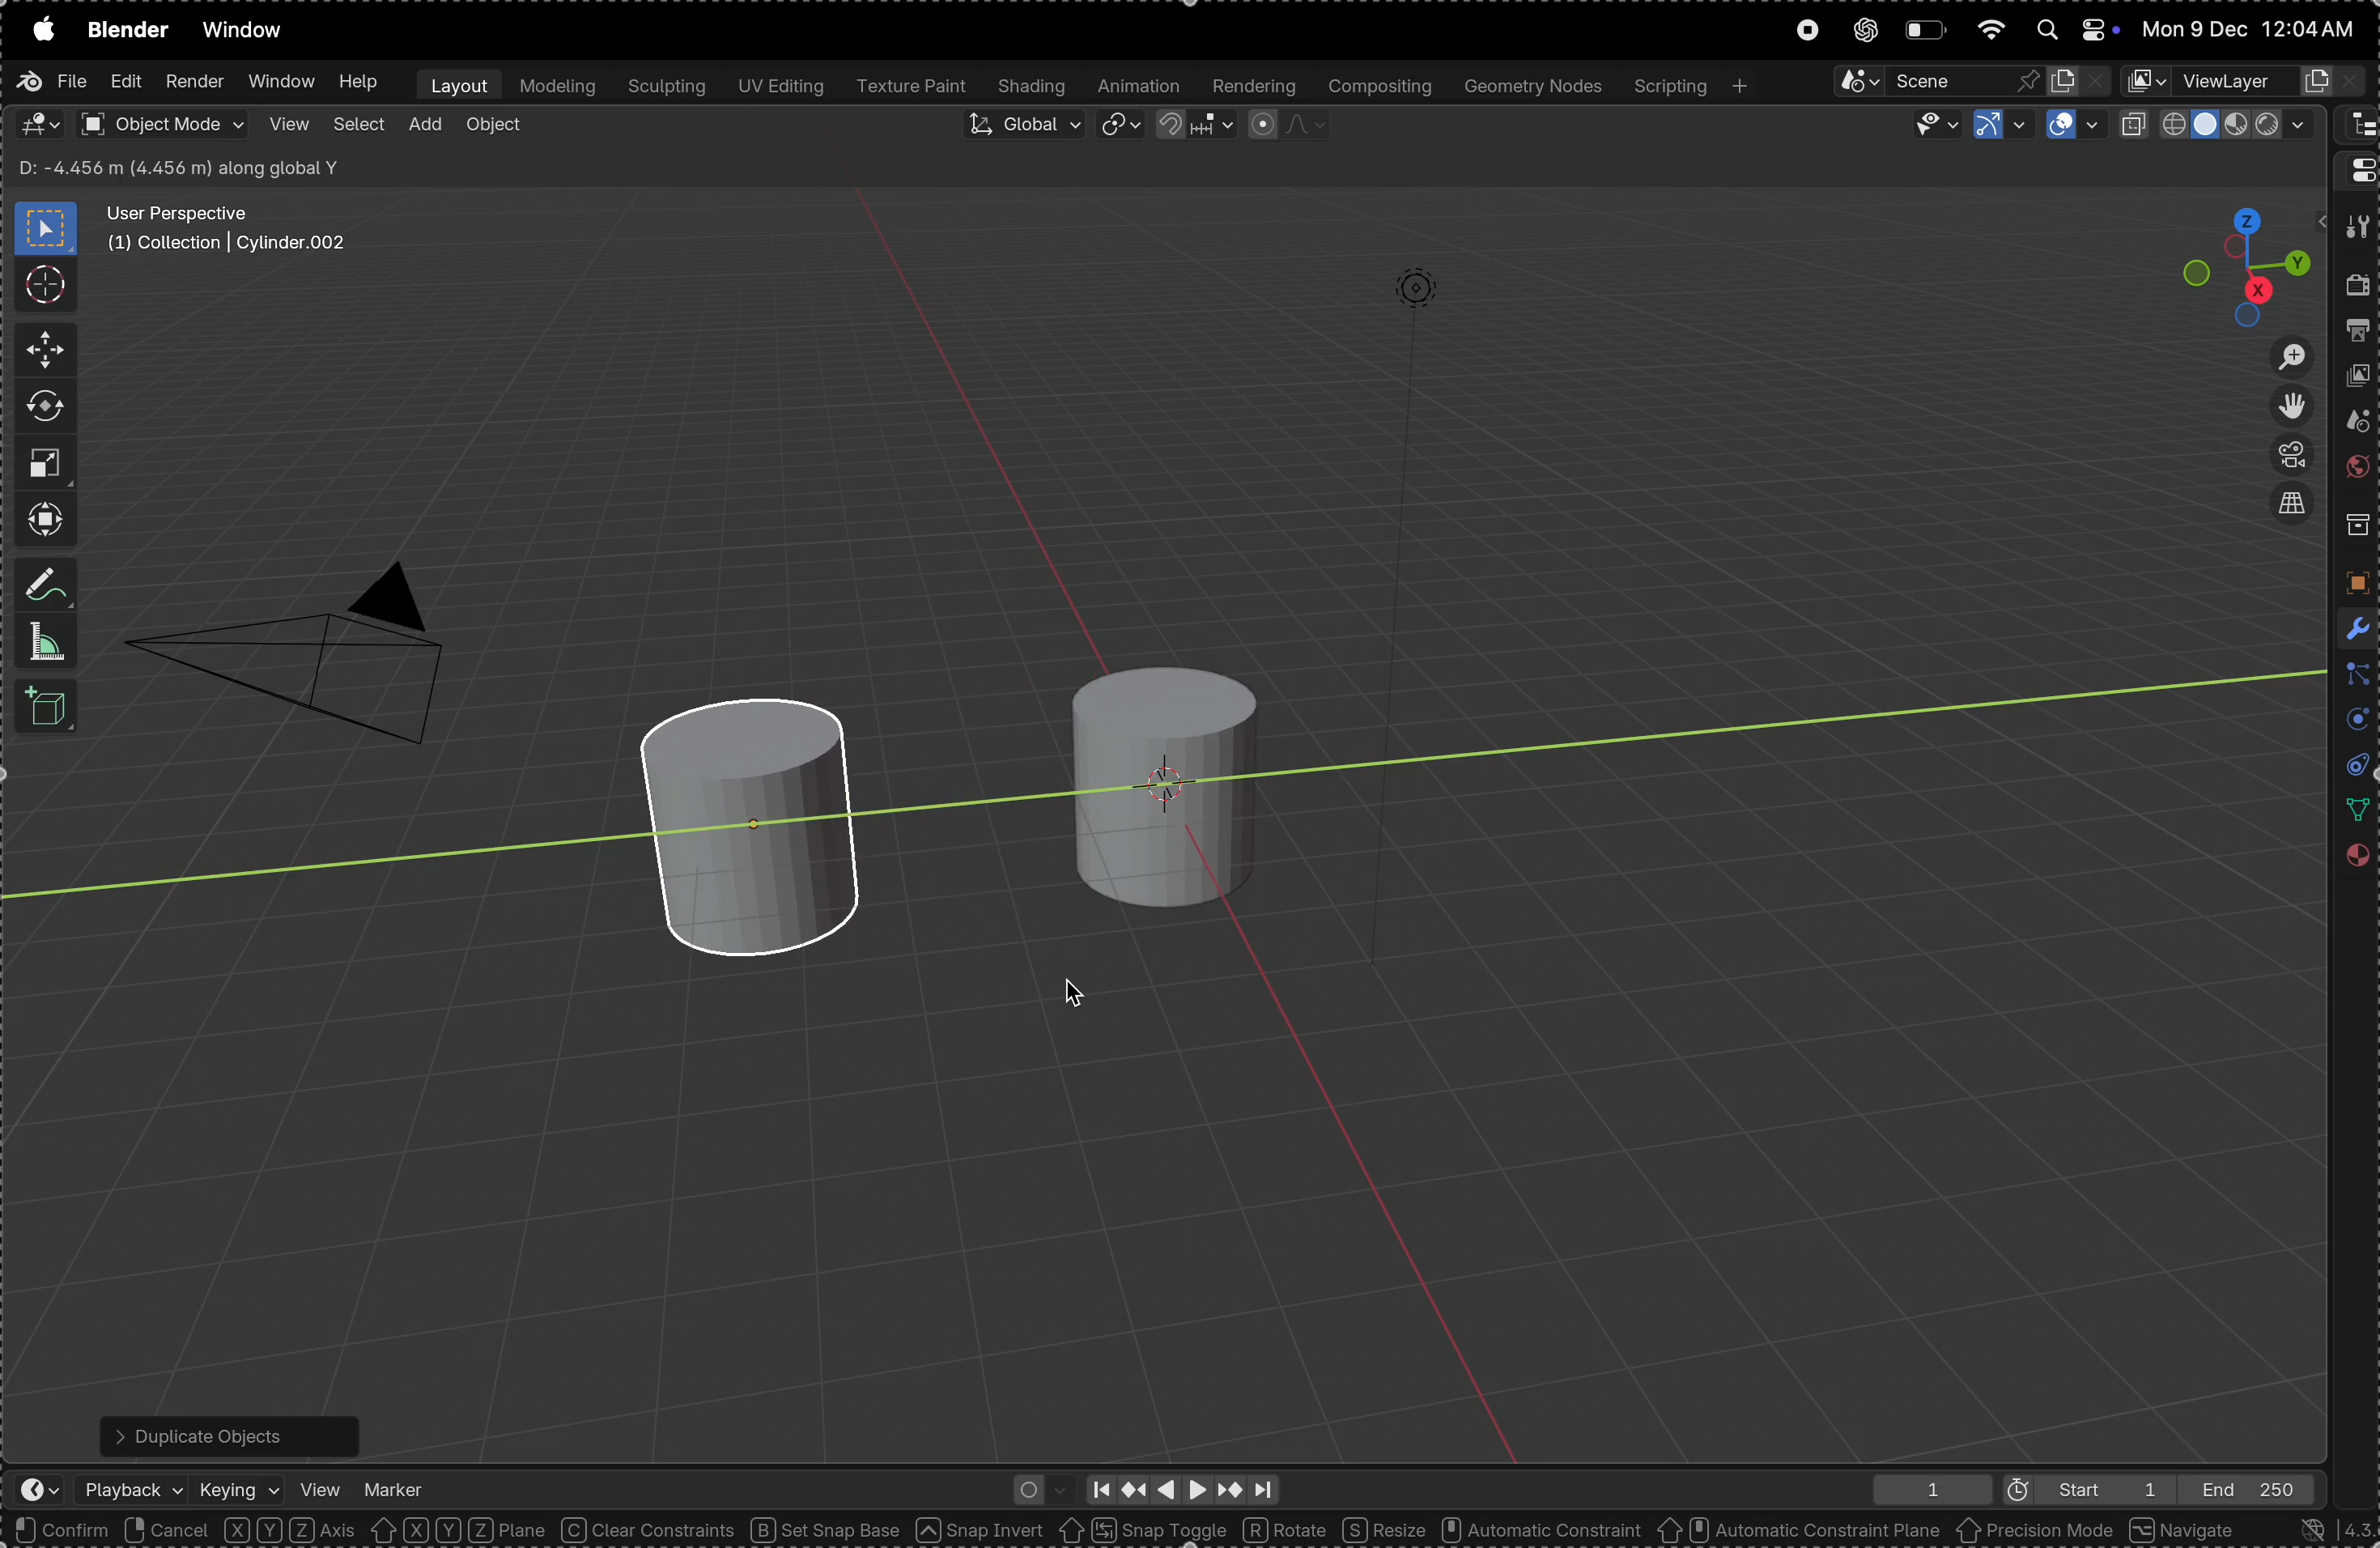 The height and width of the screenshot is (1548, 2380). I want to click on select, so click(358, 128).